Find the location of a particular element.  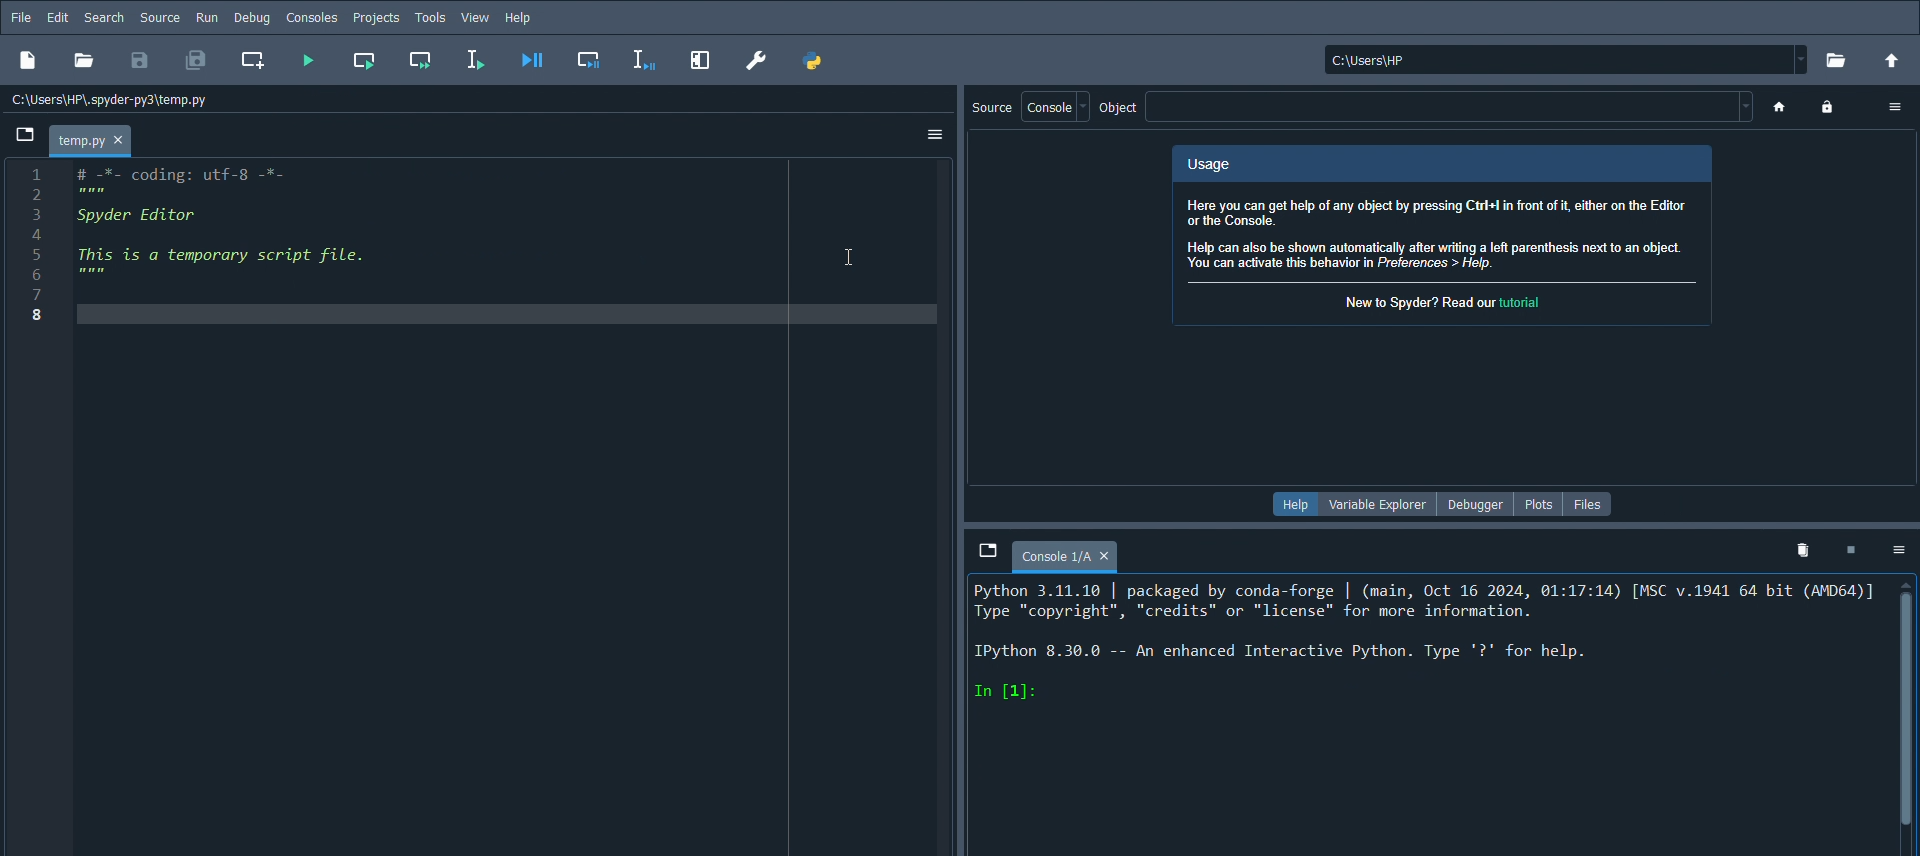

View is located at coordinates (478, 19).